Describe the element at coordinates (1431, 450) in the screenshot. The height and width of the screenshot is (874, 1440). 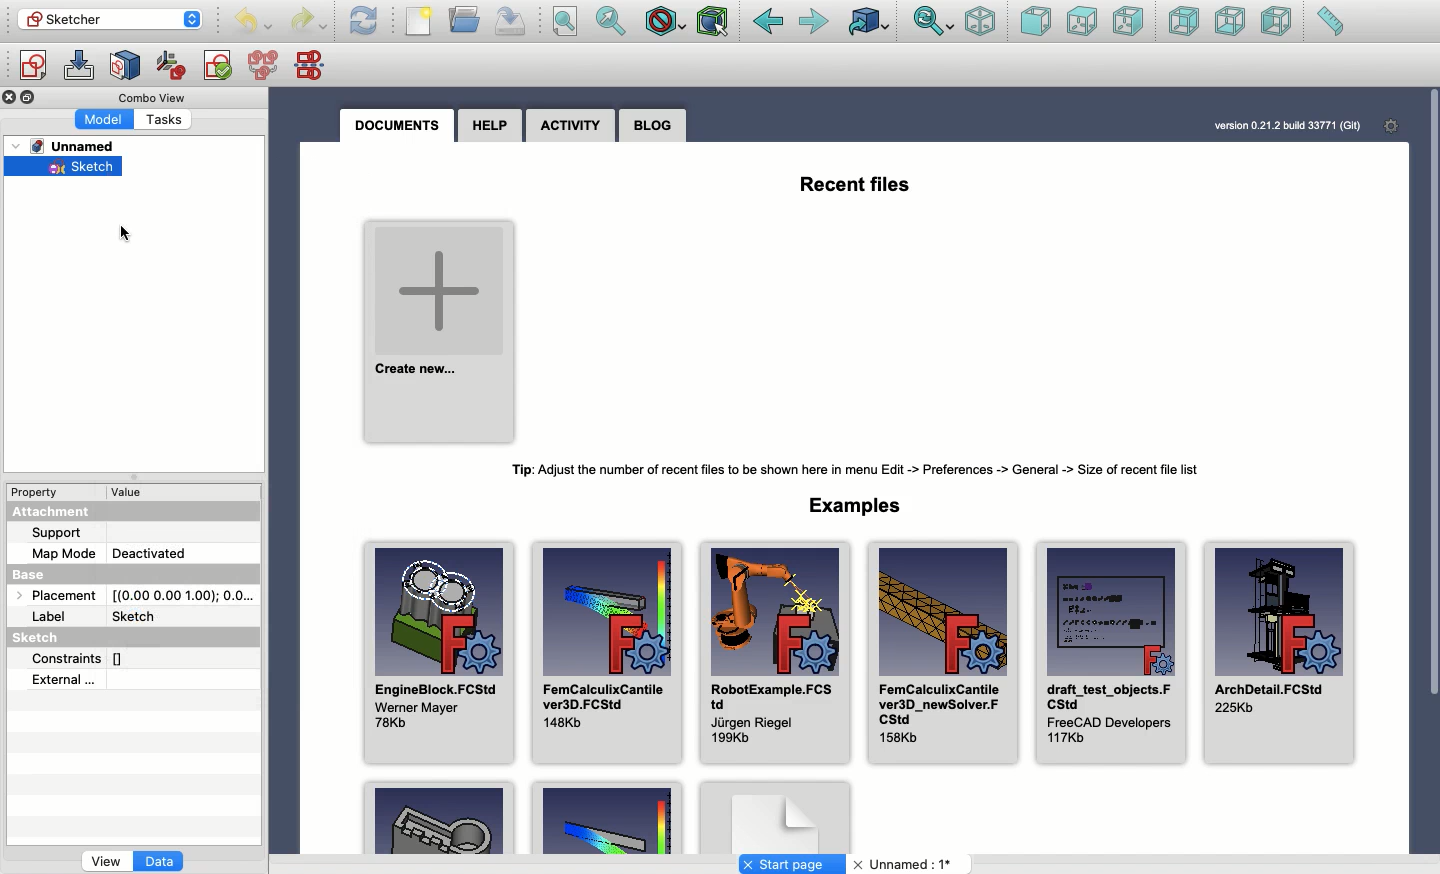
I see `Scroll` at that location.